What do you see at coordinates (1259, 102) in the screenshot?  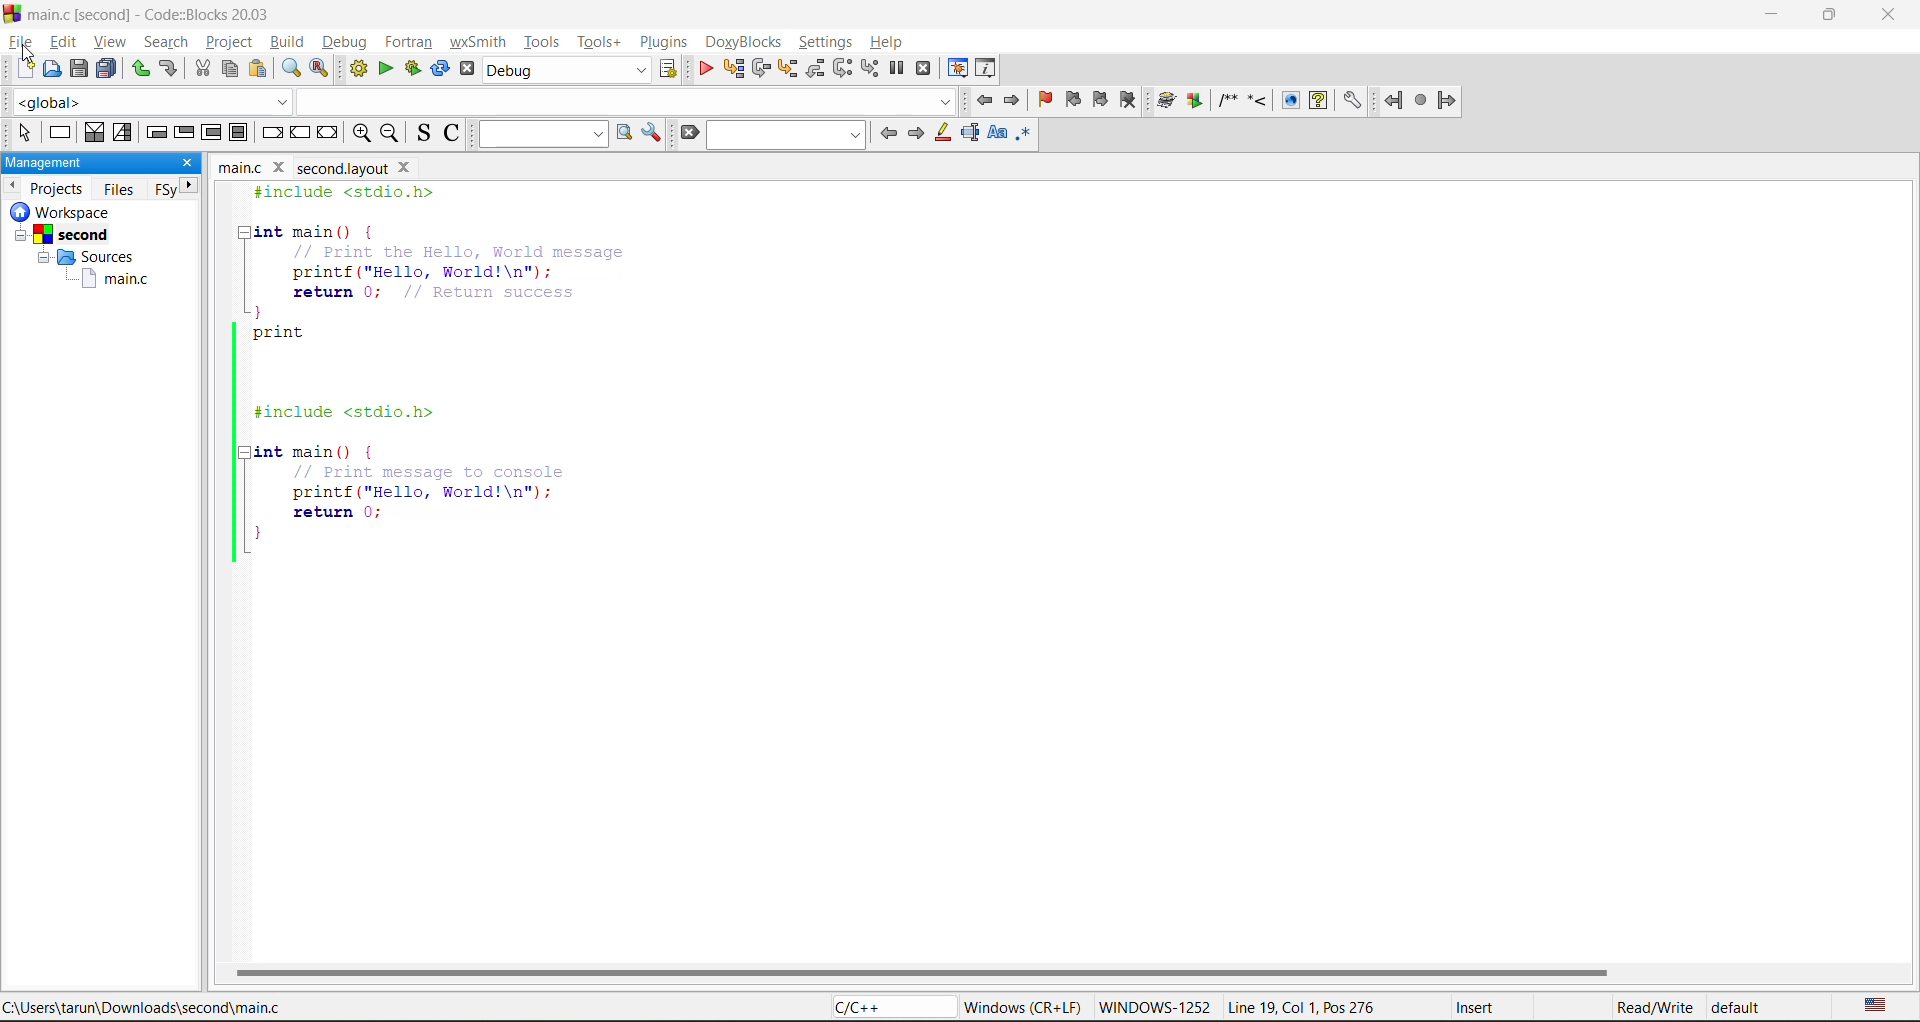 I see `doxyblocks reference` at bounding box center [1259, 102].